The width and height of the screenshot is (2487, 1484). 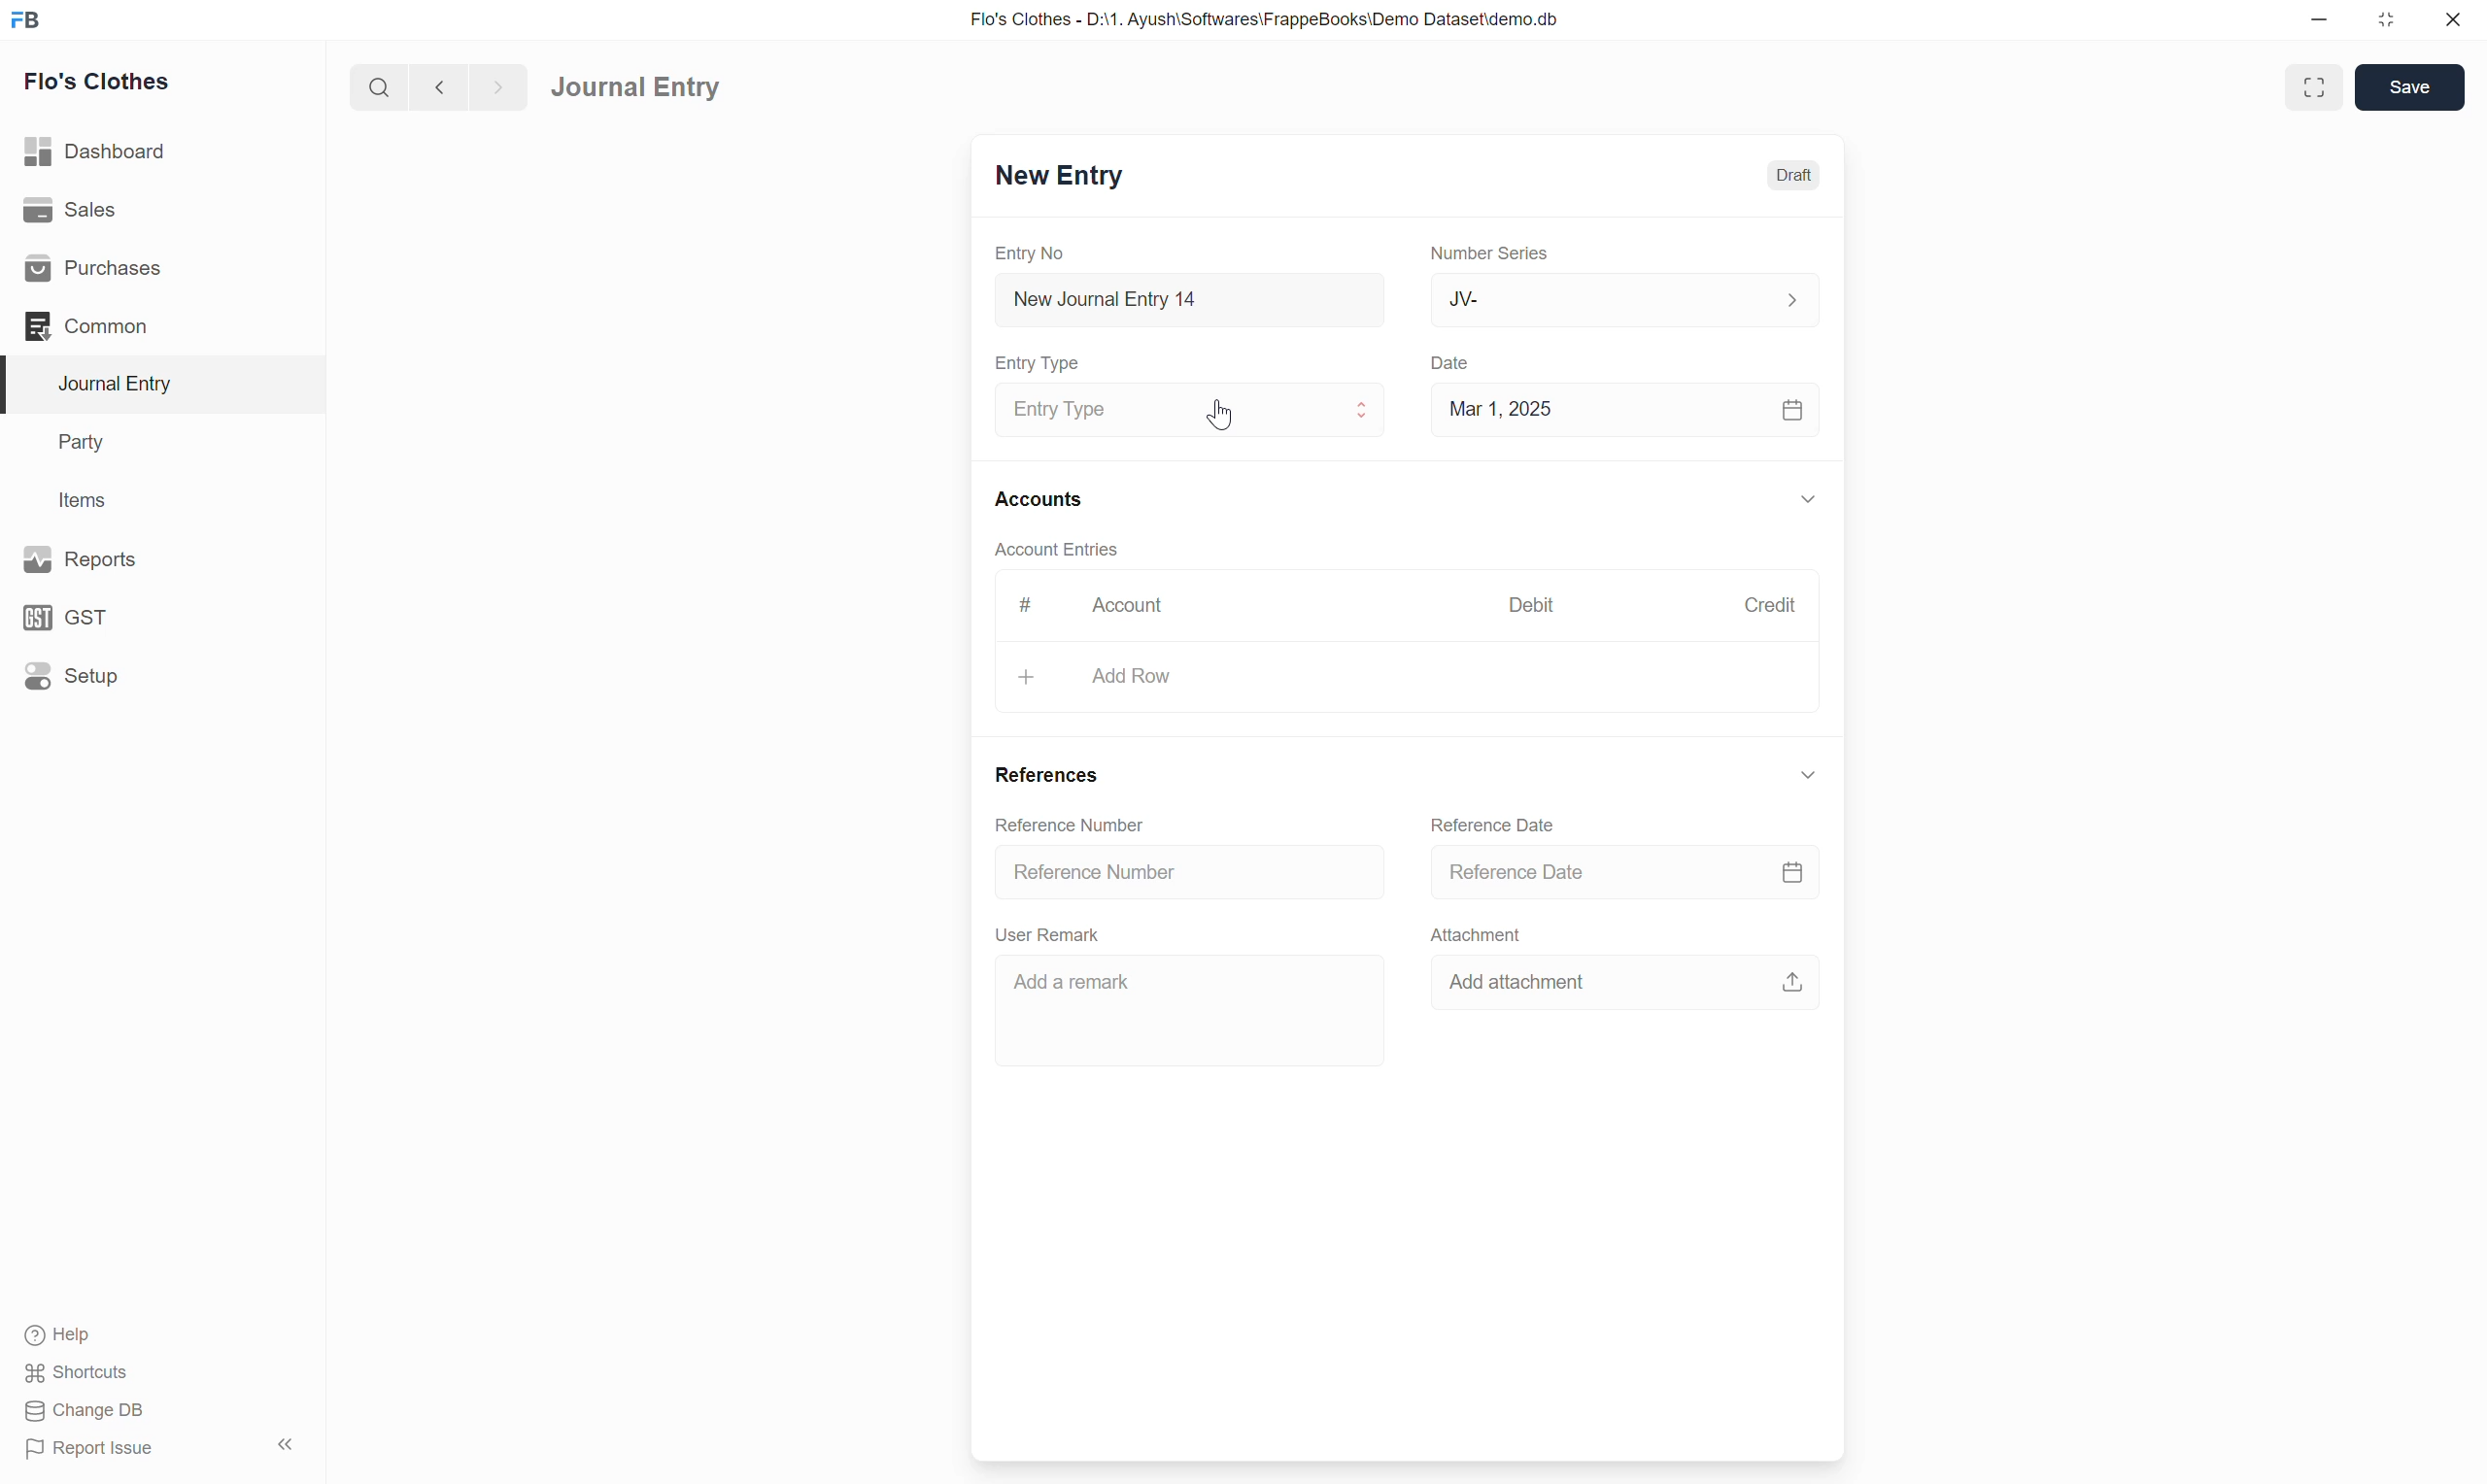 What do you see at coordinates (435, 87) in the screenshot?
I see `back` at bounding box center [435, 87].